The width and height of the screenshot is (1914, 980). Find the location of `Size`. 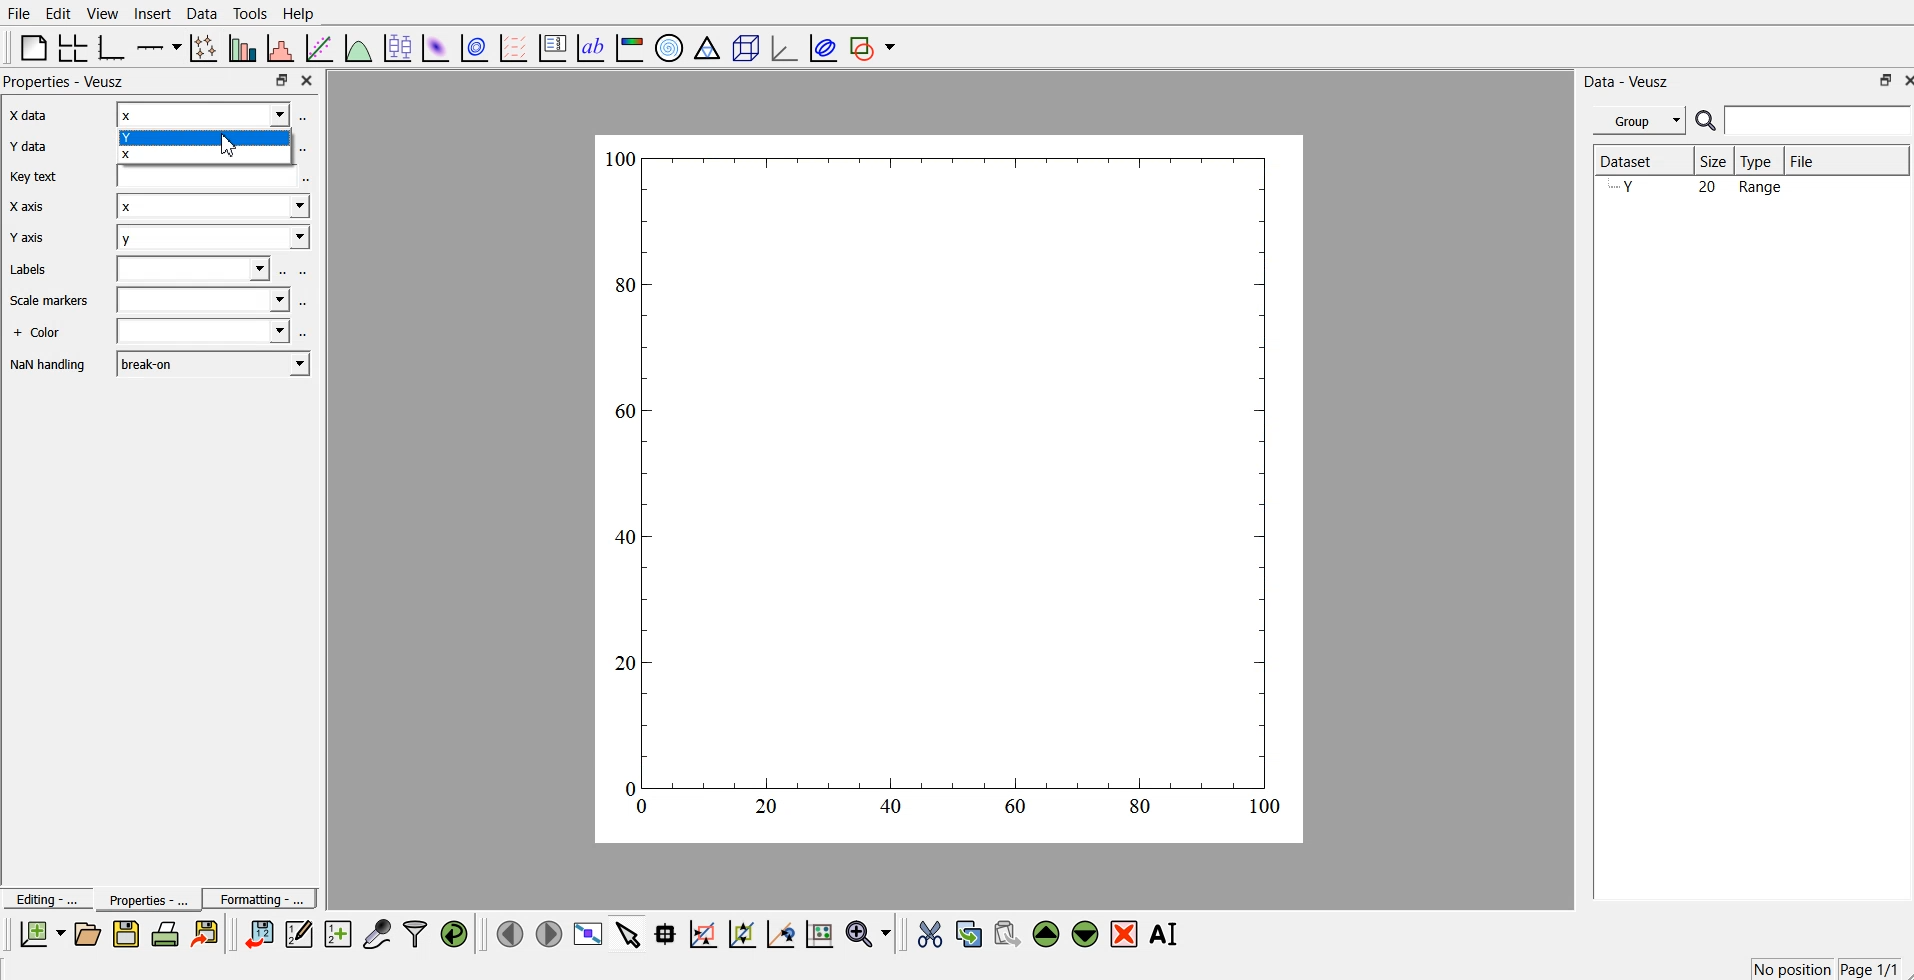

Size is located at coordinates (1715, 161).